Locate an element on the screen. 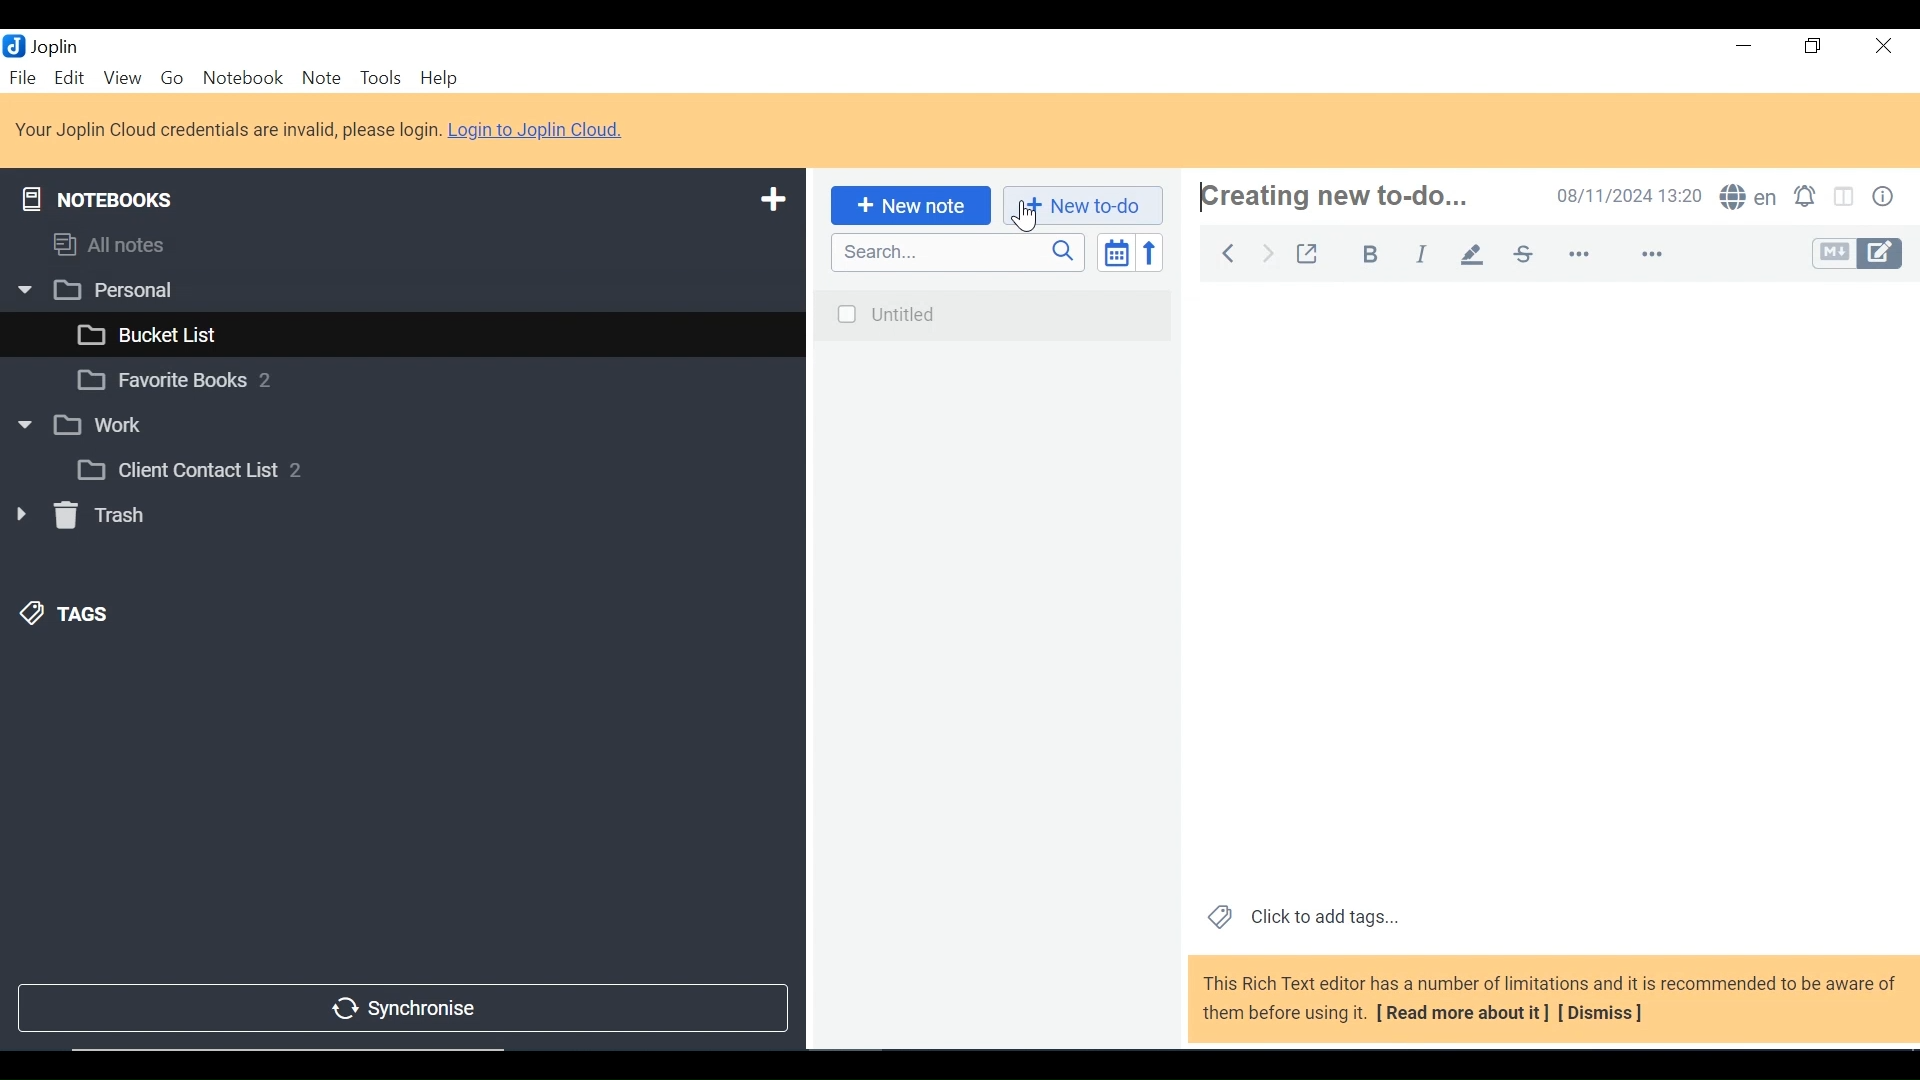  Toggle Editor is located at coordinates (1856, 255).